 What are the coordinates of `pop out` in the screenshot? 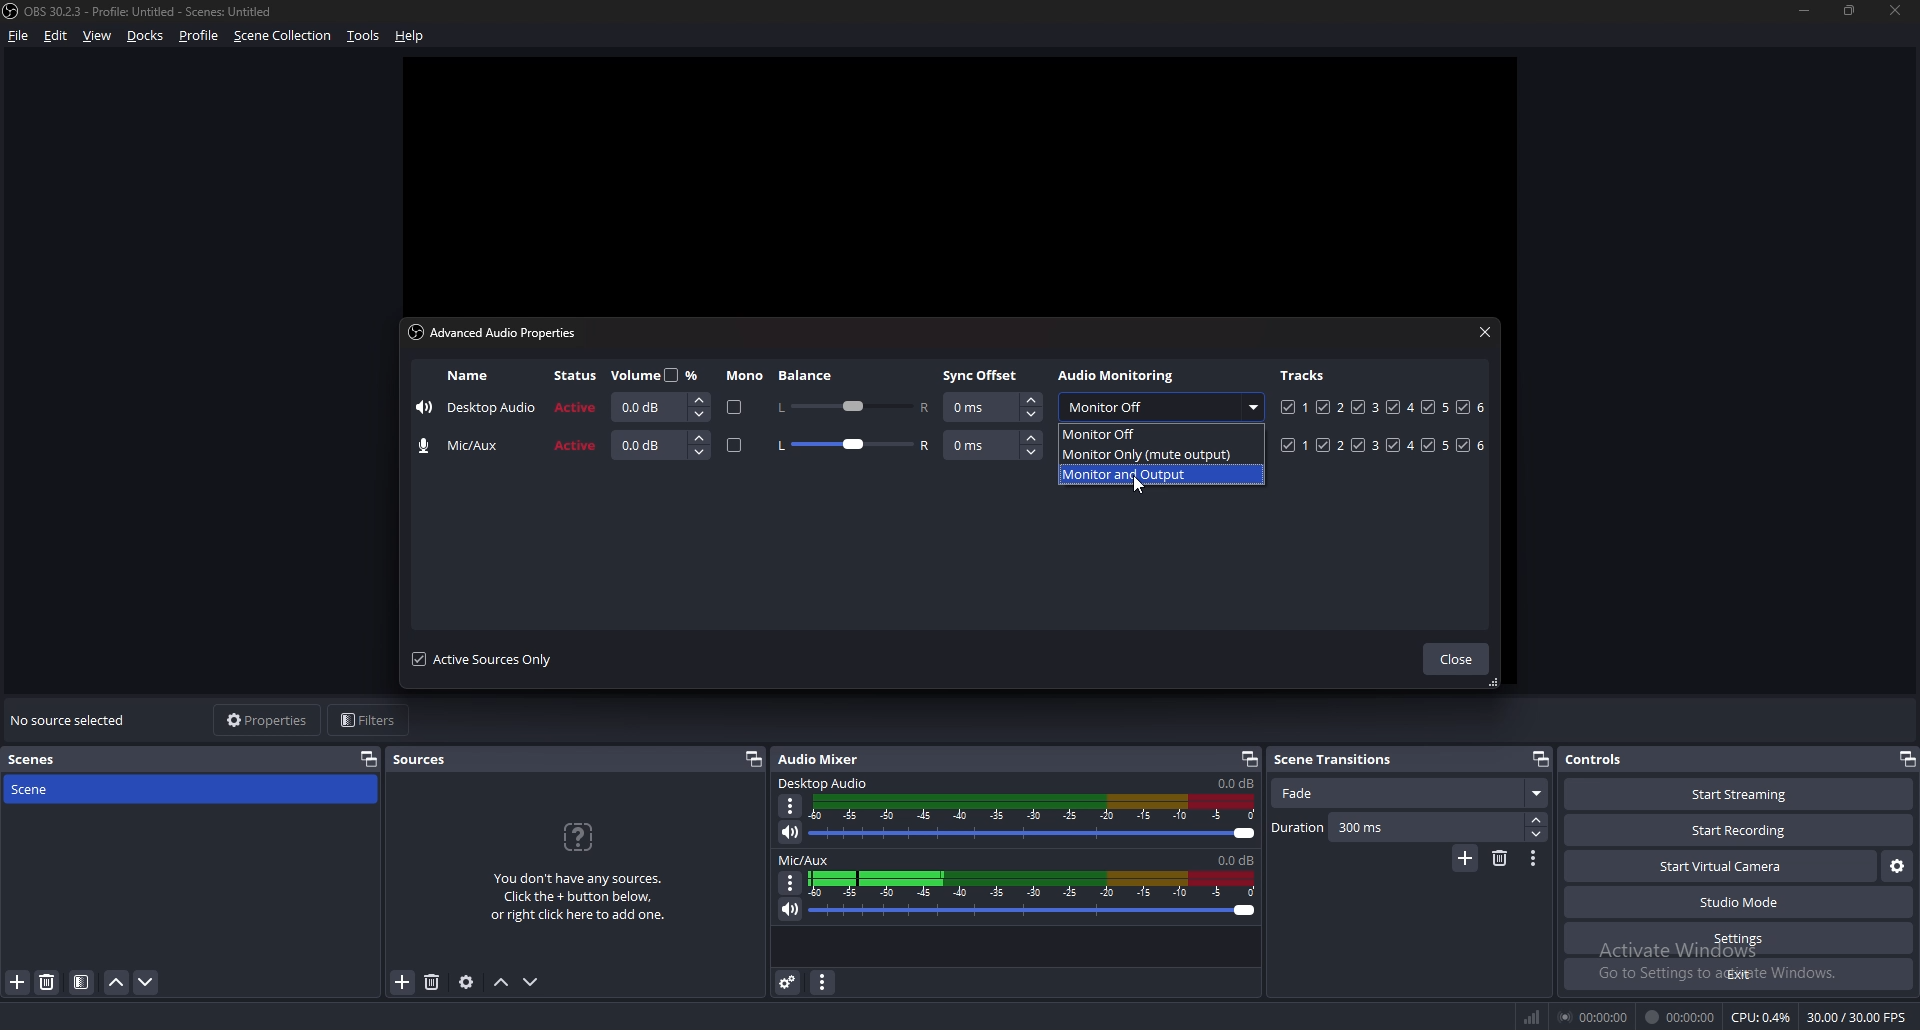 It's located at (1249, 758).